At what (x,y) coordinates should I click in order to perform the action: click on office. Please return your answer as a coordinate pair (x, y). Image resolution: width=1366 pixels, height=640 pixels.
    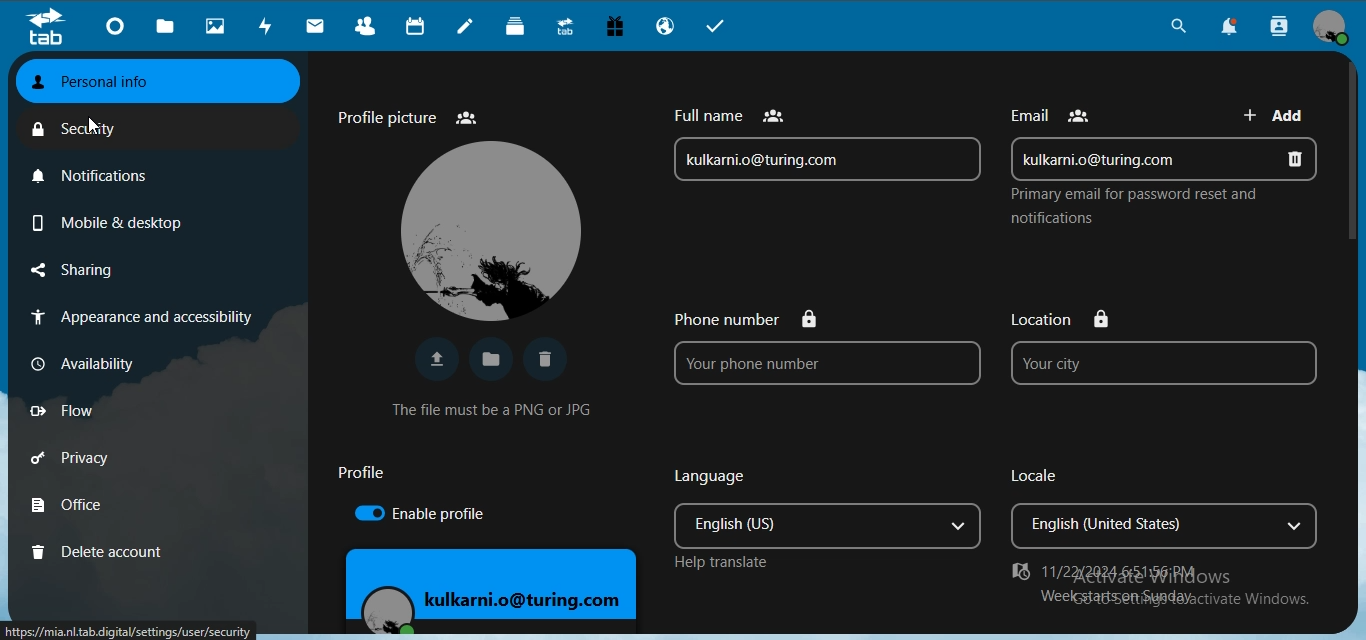
    Looking at the image, I should click on (97, 507).